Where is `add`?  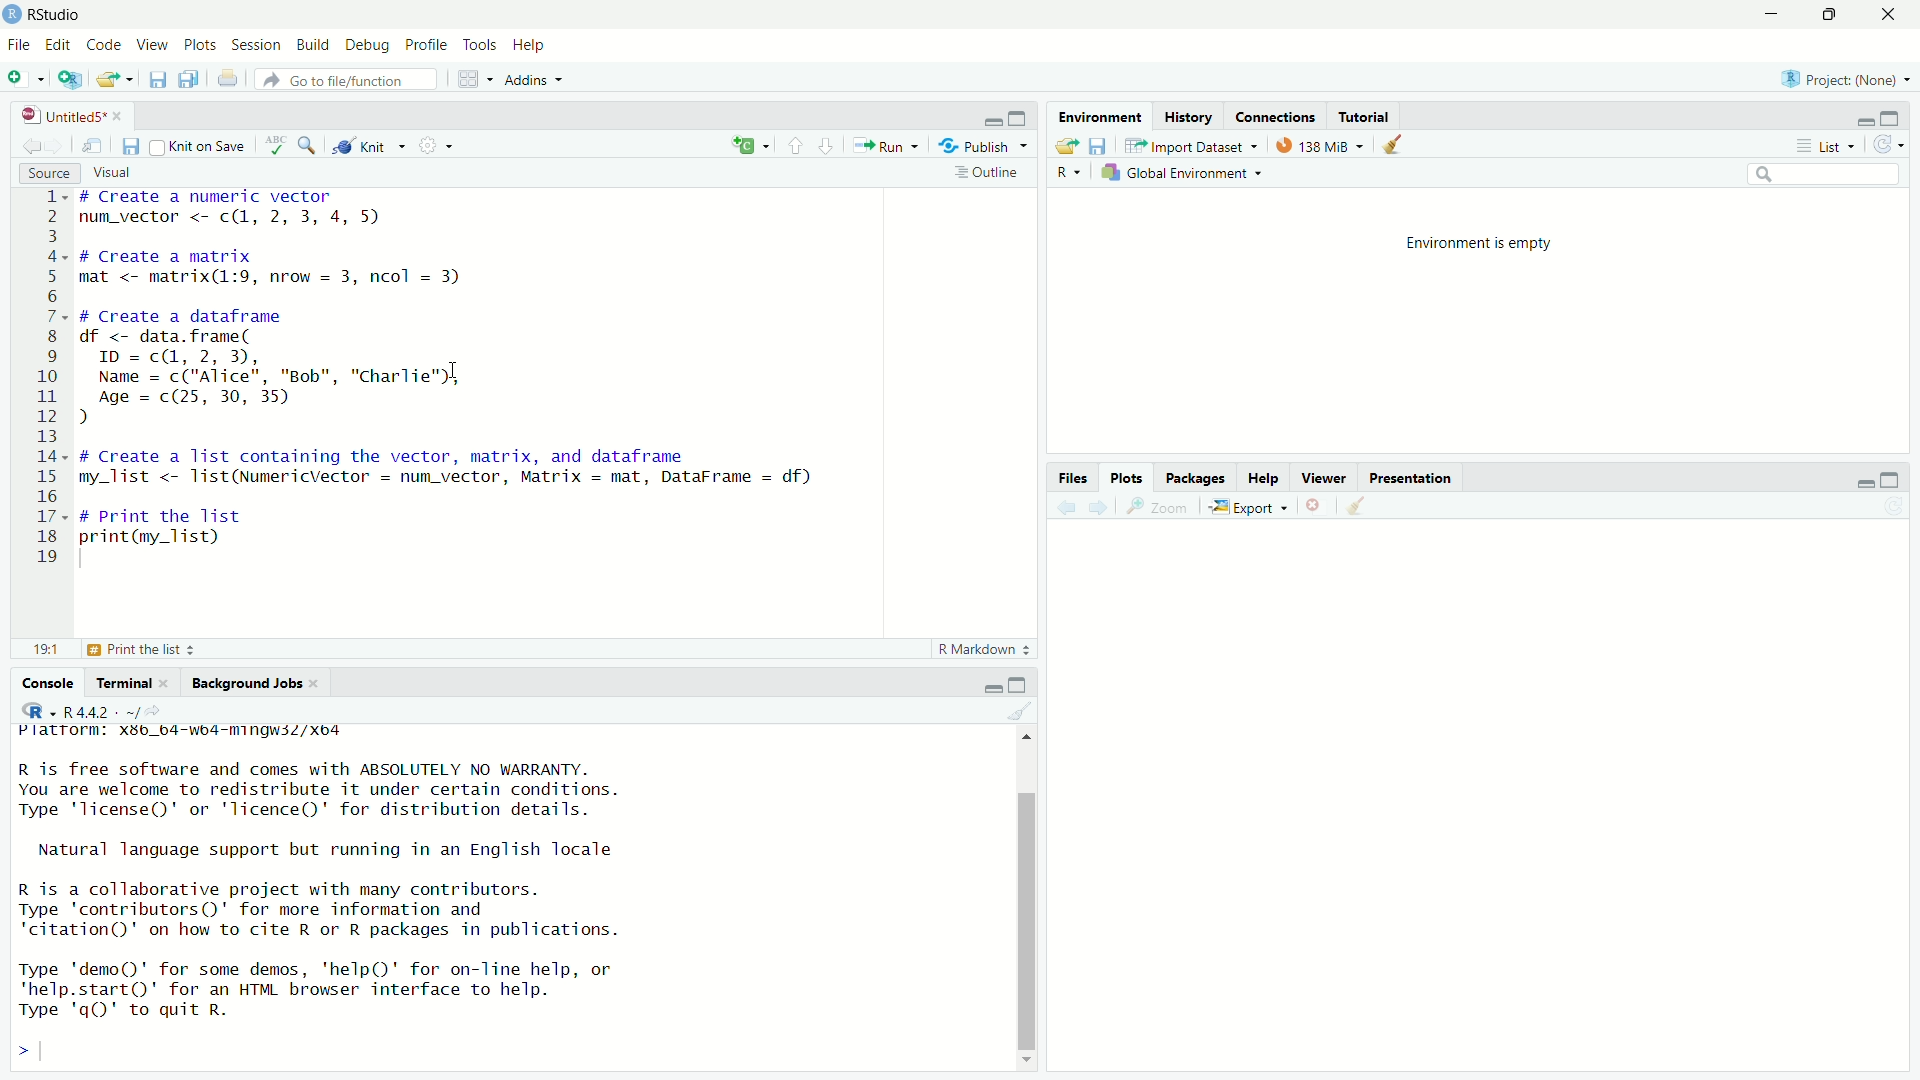
add is located at coordinates (26, 82).